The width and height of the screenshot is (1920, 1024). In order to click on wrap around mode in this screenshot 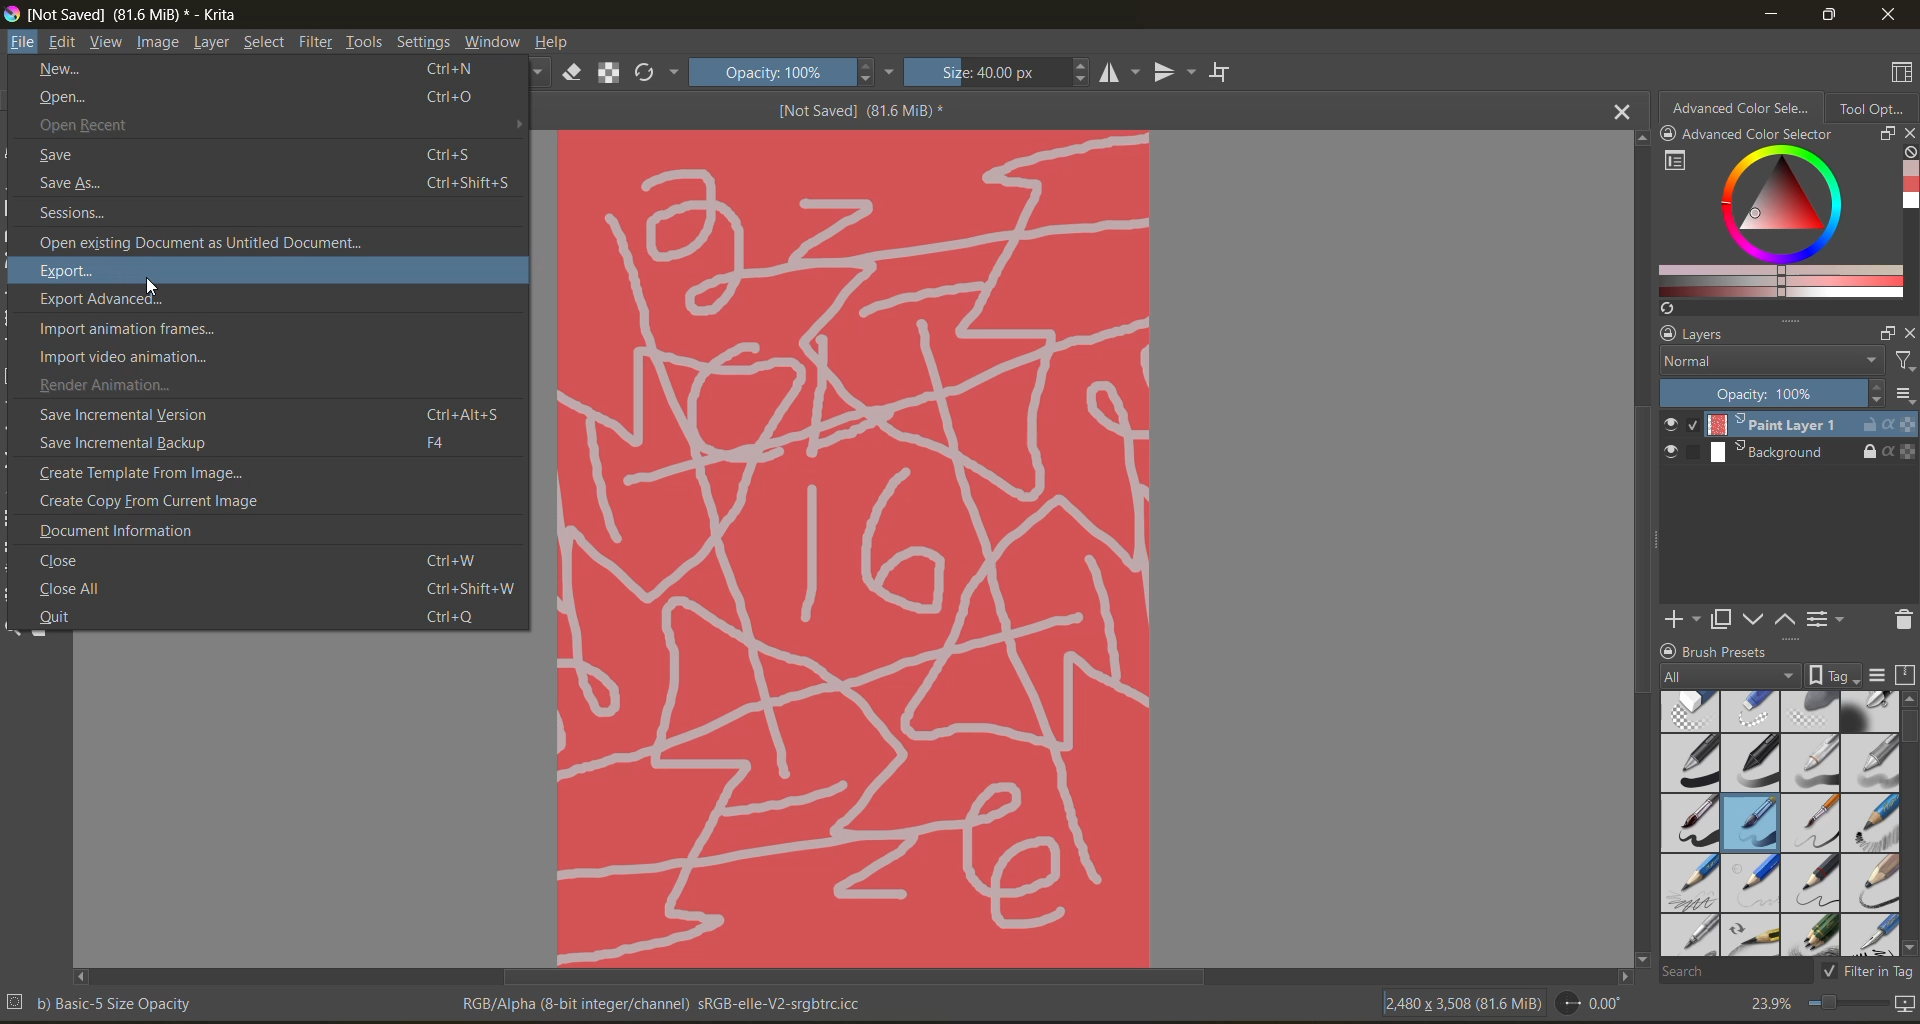, I will do `click(1225, 72)`.